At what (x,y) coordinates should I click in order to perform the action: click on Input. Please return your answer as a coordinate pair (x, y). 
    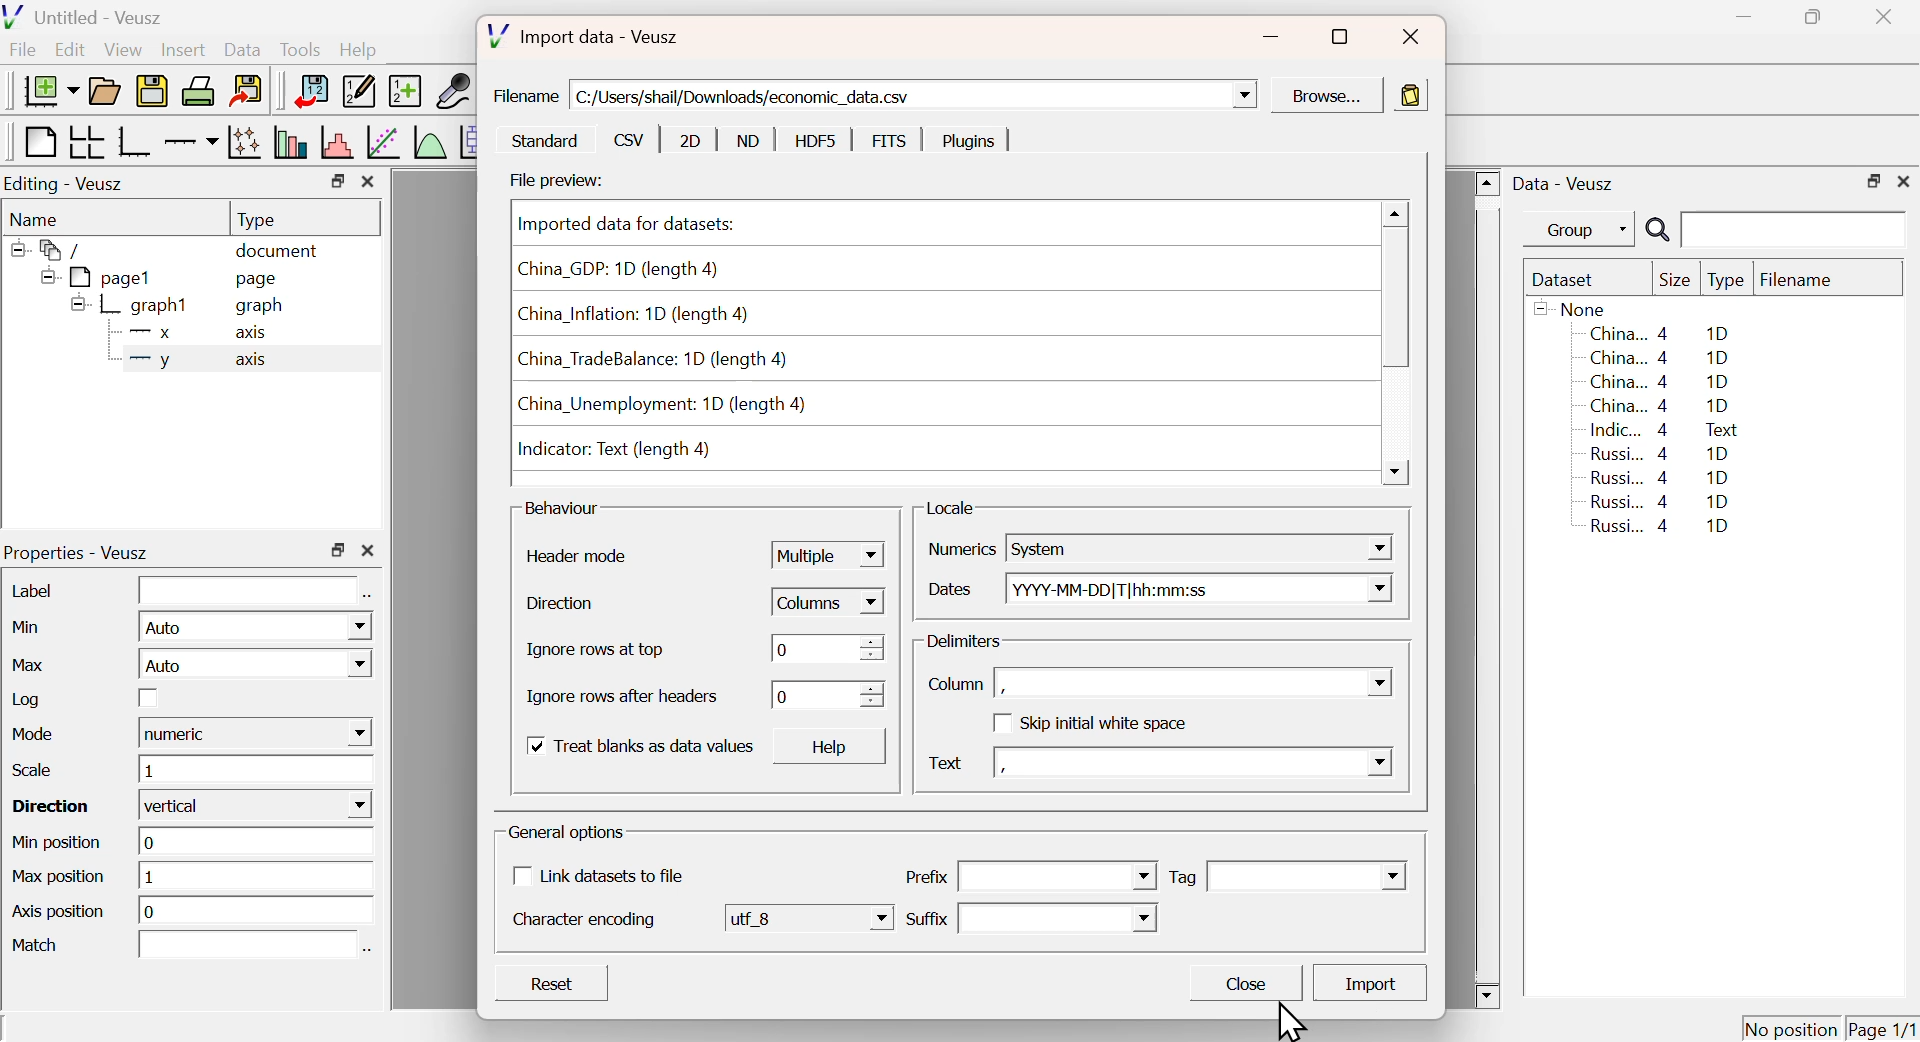
    Looking at the image, I should click on (247, 591).